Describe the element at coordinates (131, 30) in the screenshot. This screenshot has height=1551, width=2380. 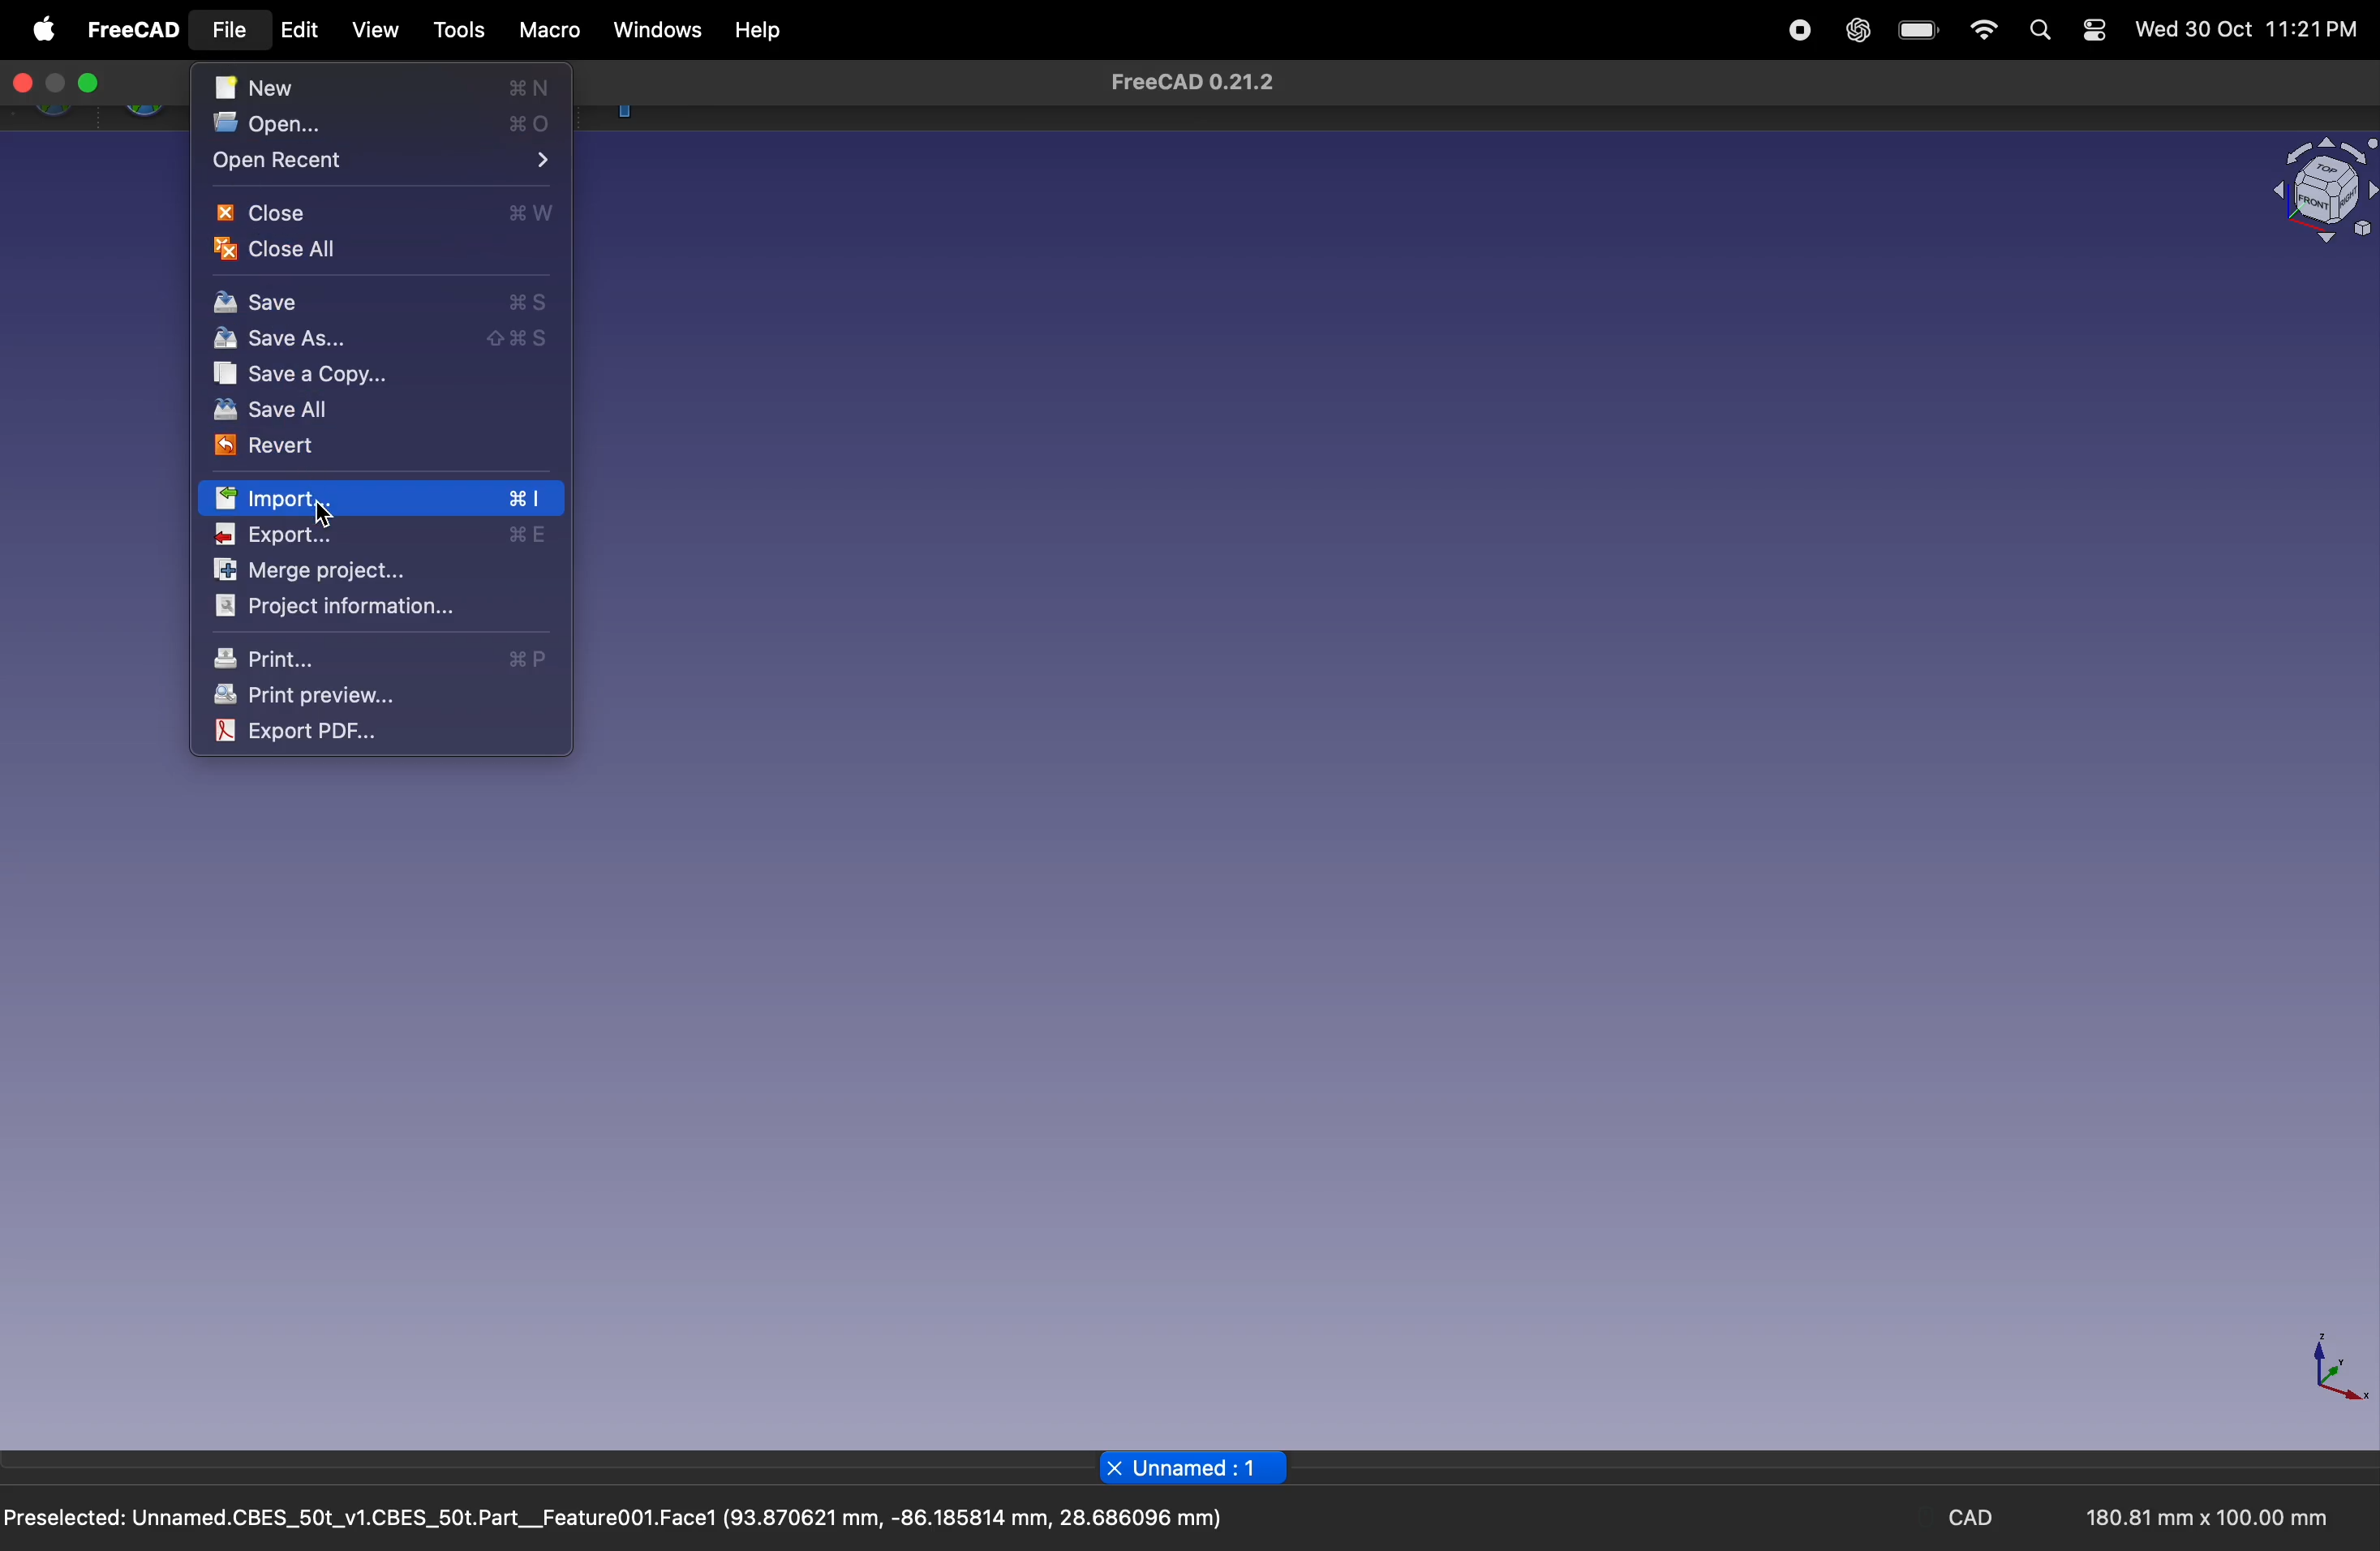
I see `free cad` at that location.